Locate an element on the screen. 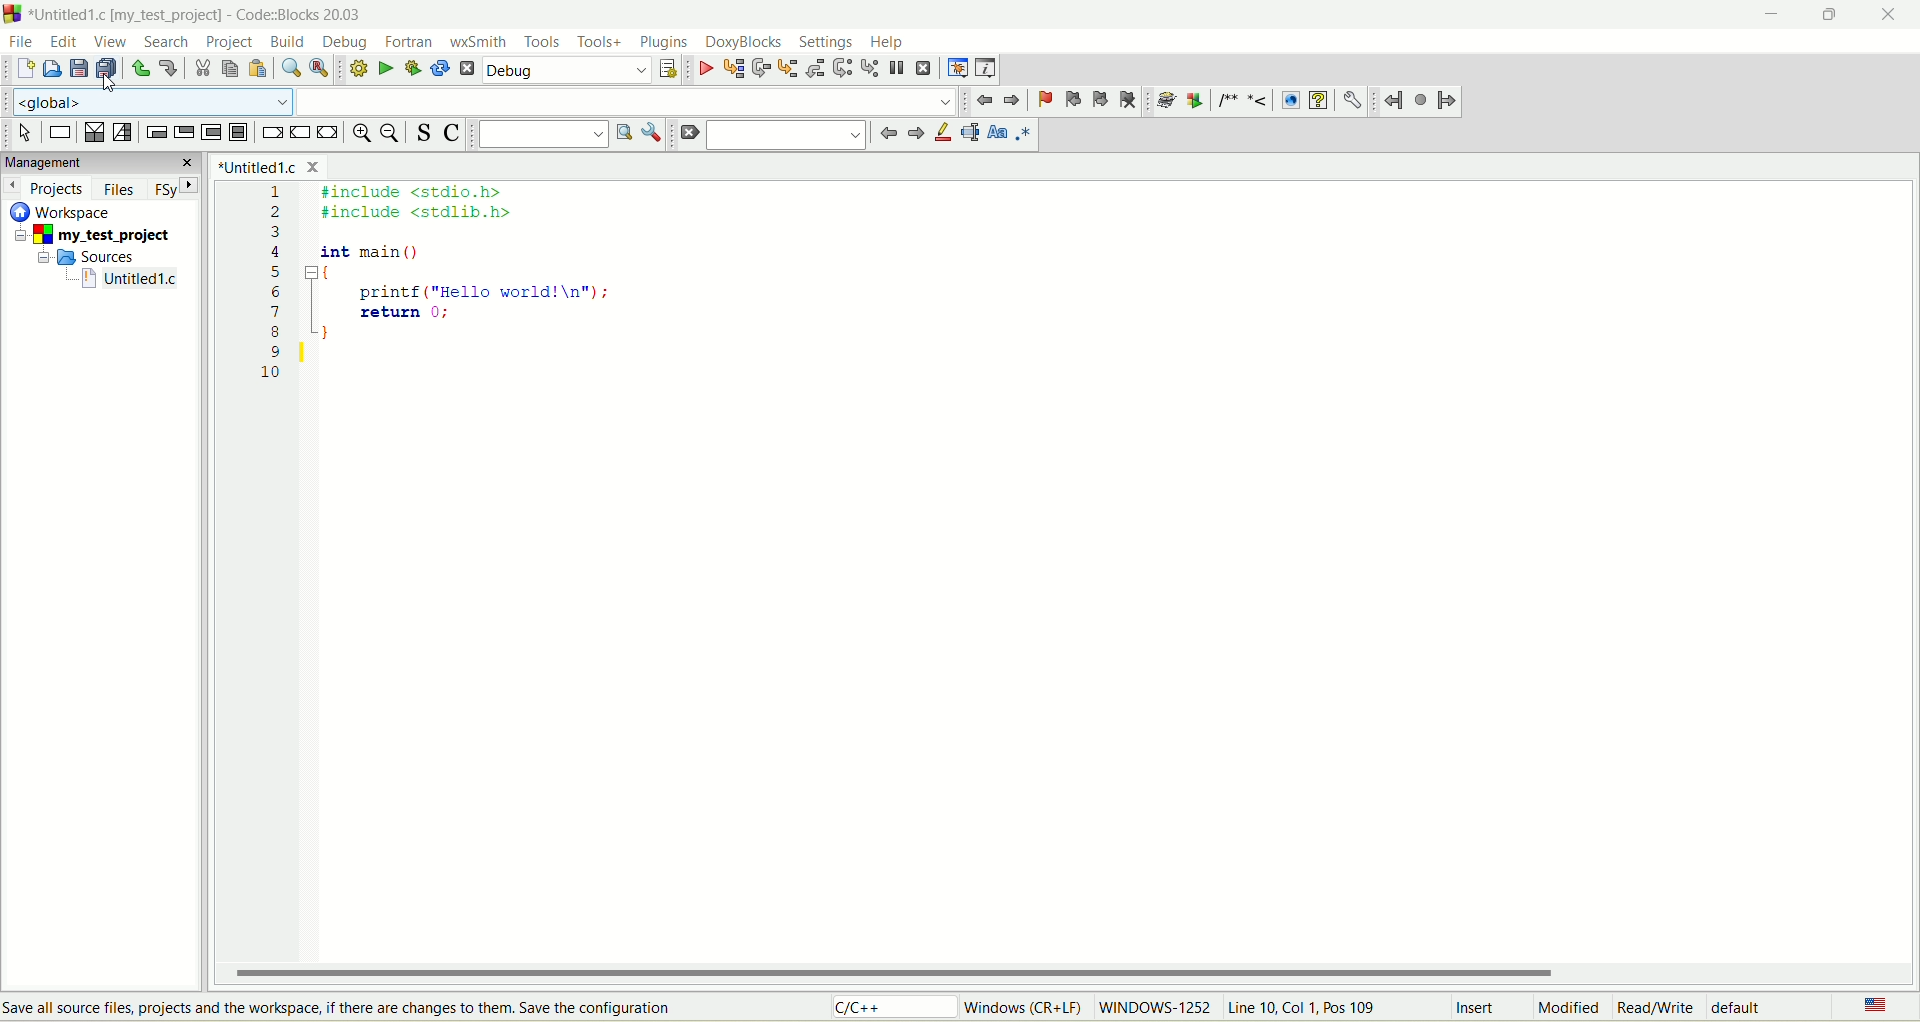  next instruction is located at coordinates (842, 69).